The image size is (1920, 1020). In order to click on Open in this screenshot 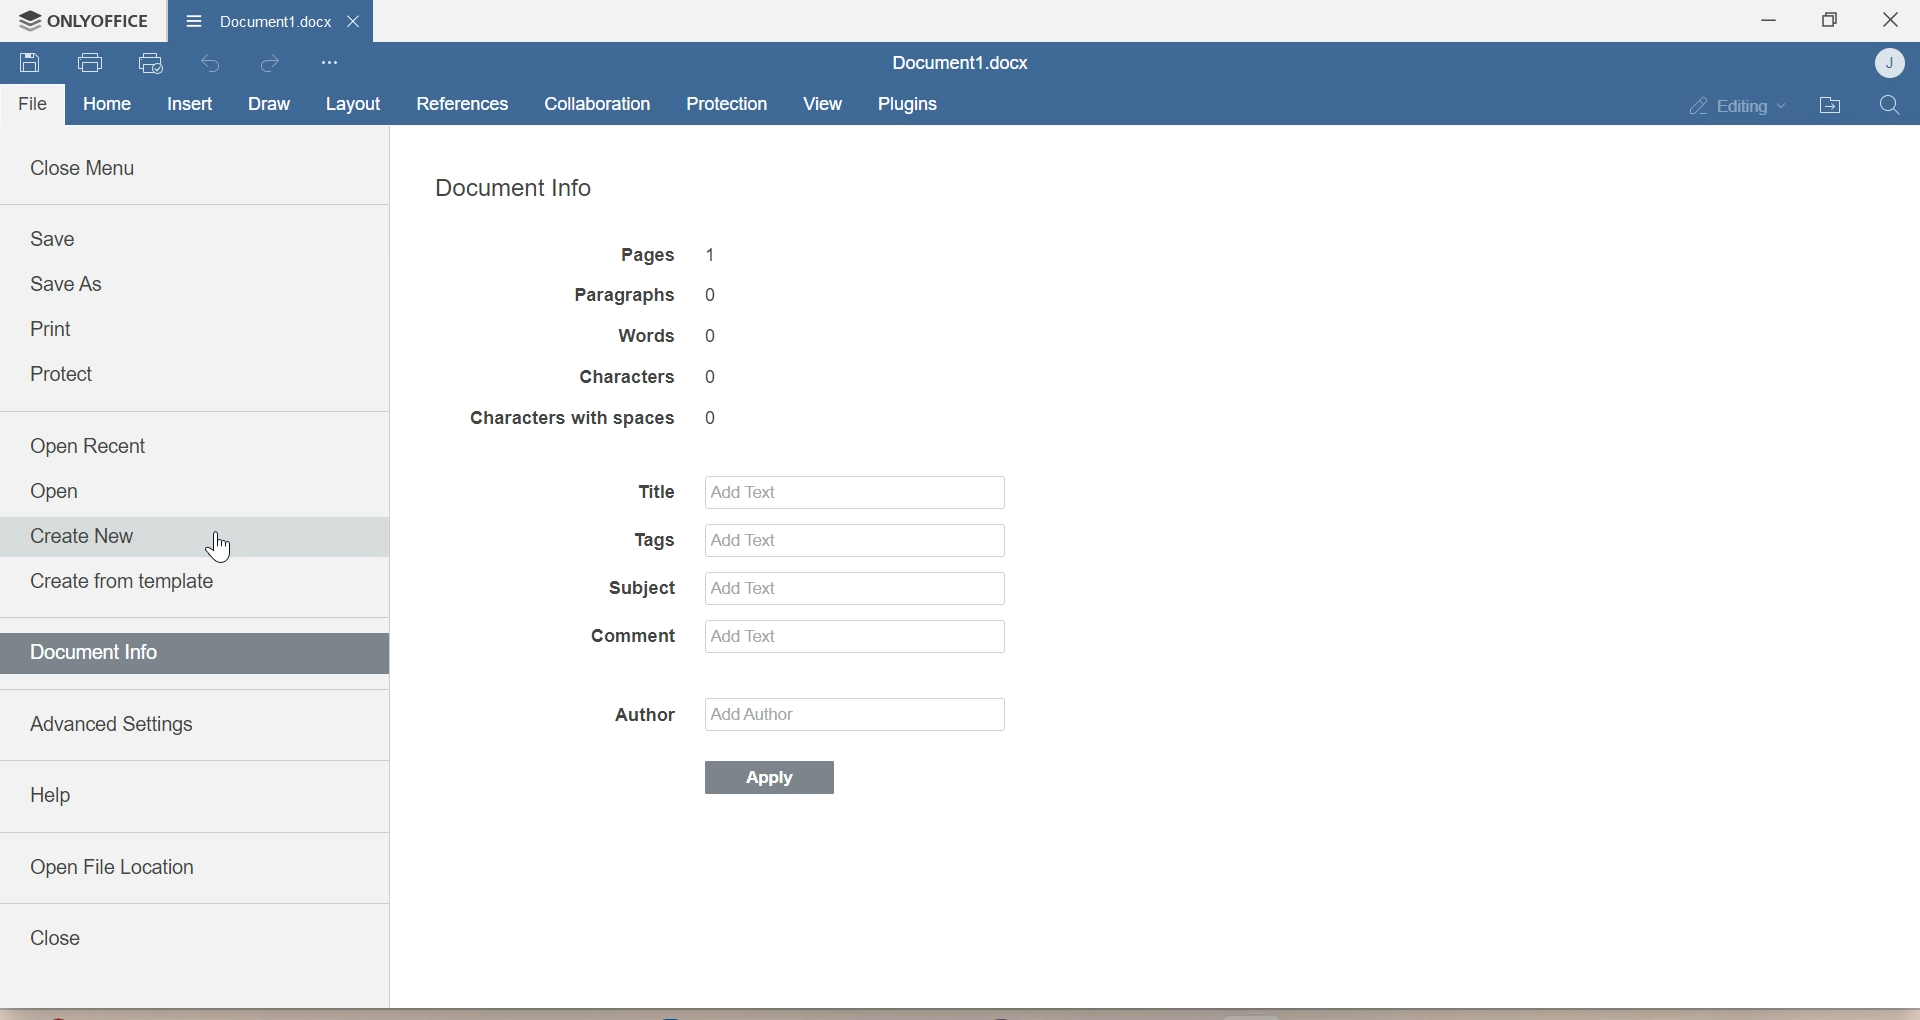, I will do `click(59, 493)`.